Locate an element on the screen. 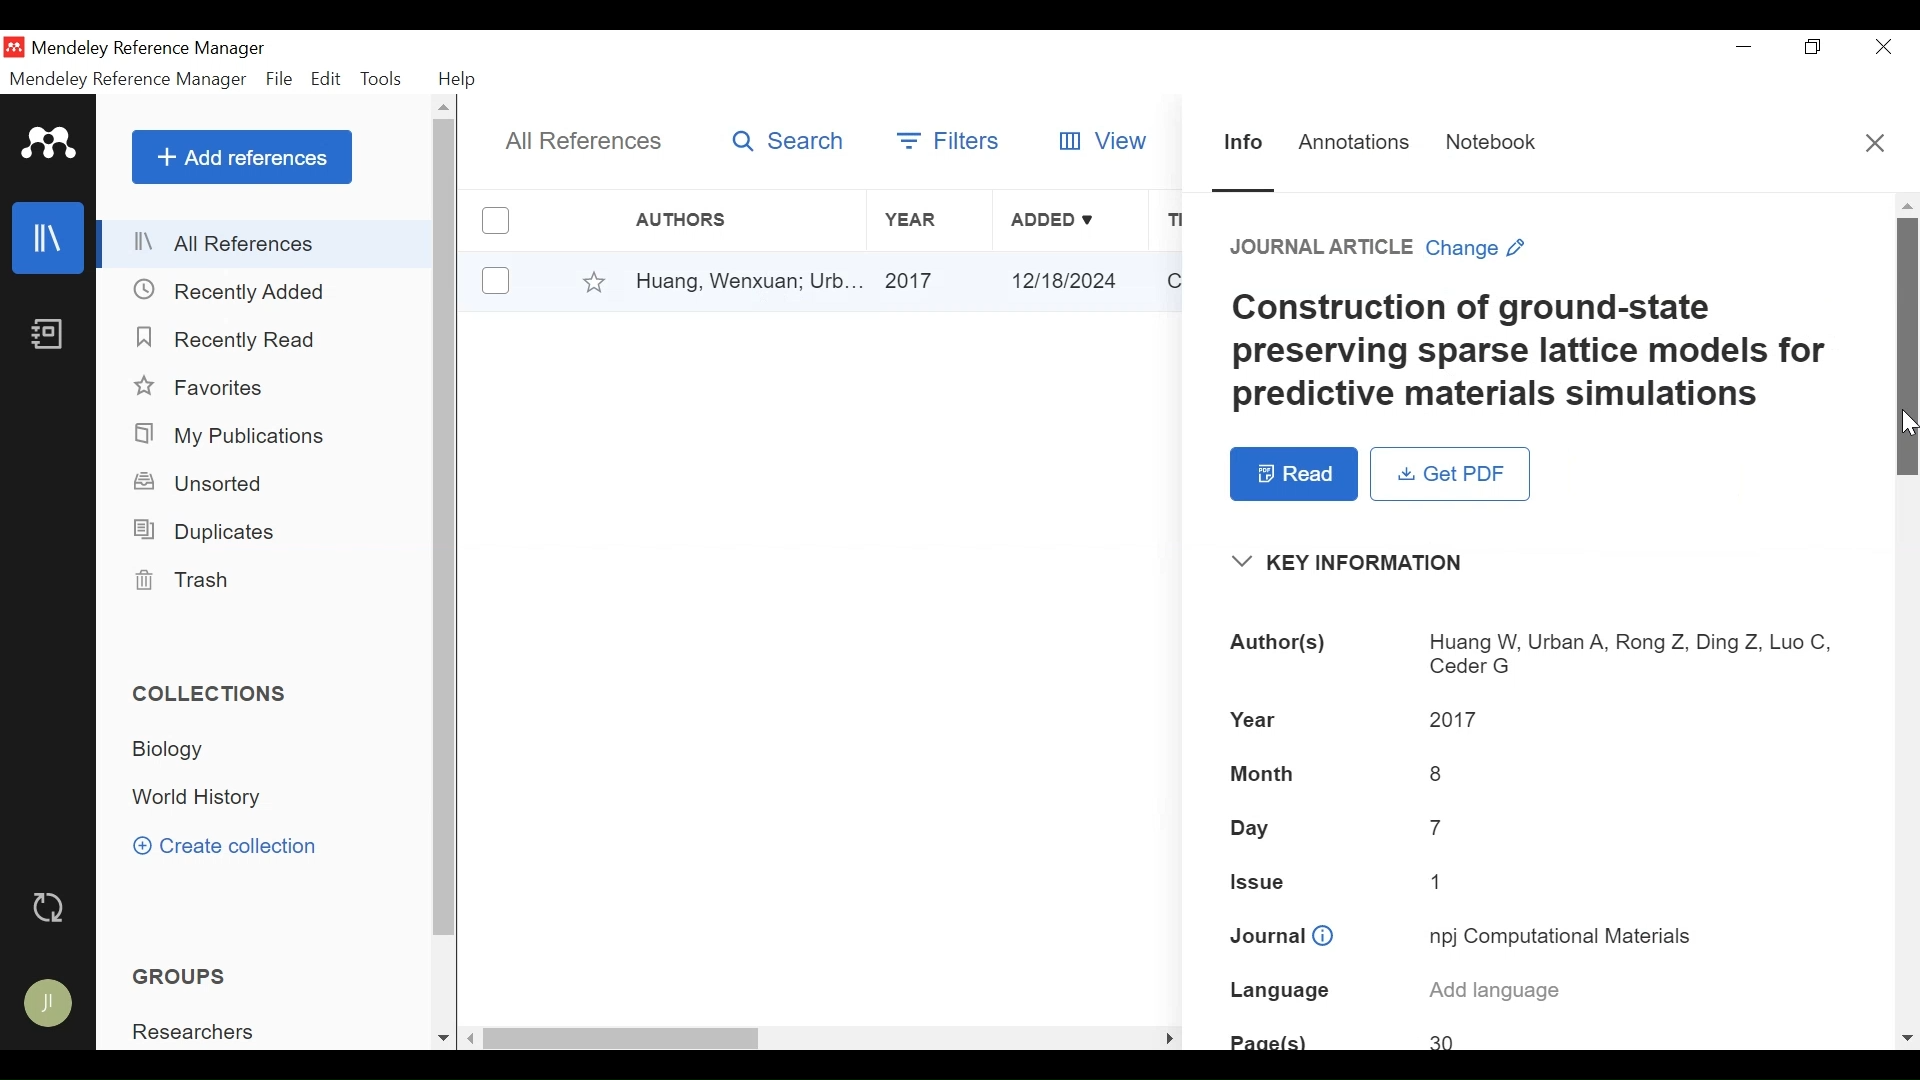  Key Information is located at coordinates (1357, 563).